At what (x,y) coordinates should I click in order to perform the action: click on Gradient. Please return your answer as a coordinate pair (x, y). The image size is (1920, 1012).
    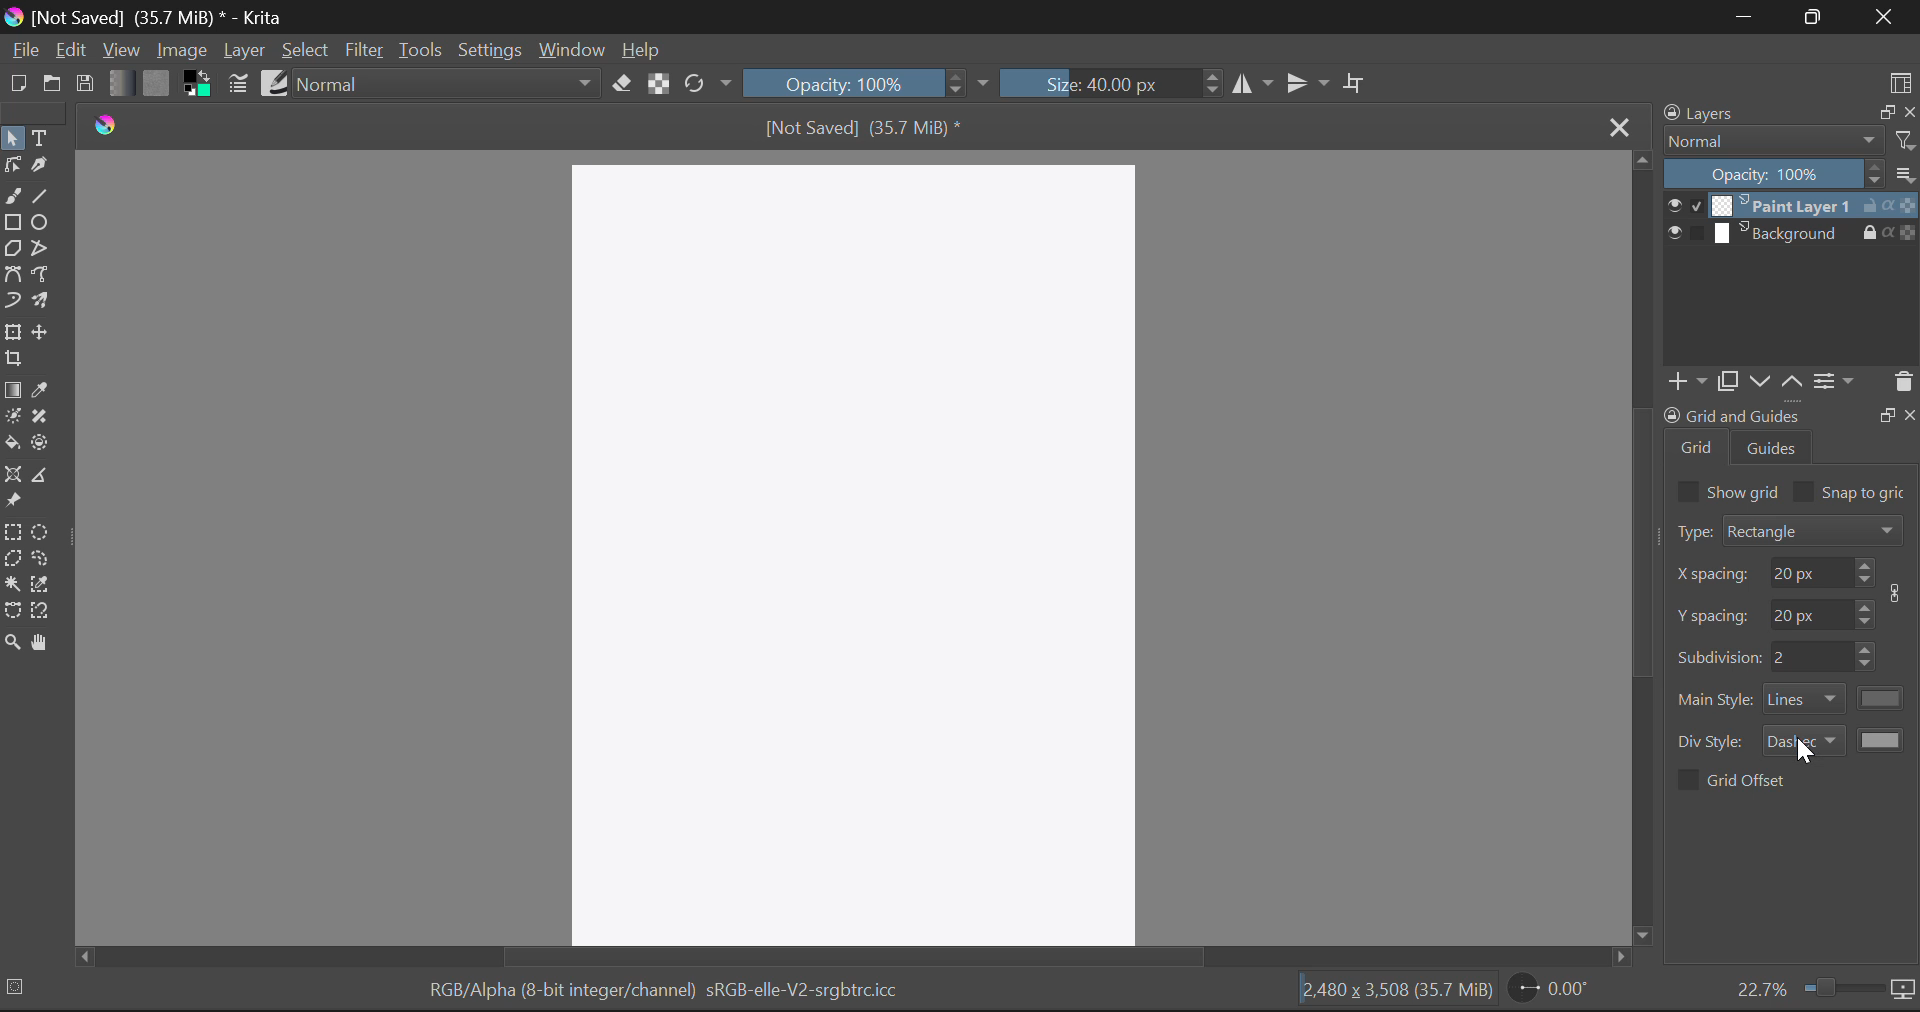
    Looking at the image, I should click on (119, 81).